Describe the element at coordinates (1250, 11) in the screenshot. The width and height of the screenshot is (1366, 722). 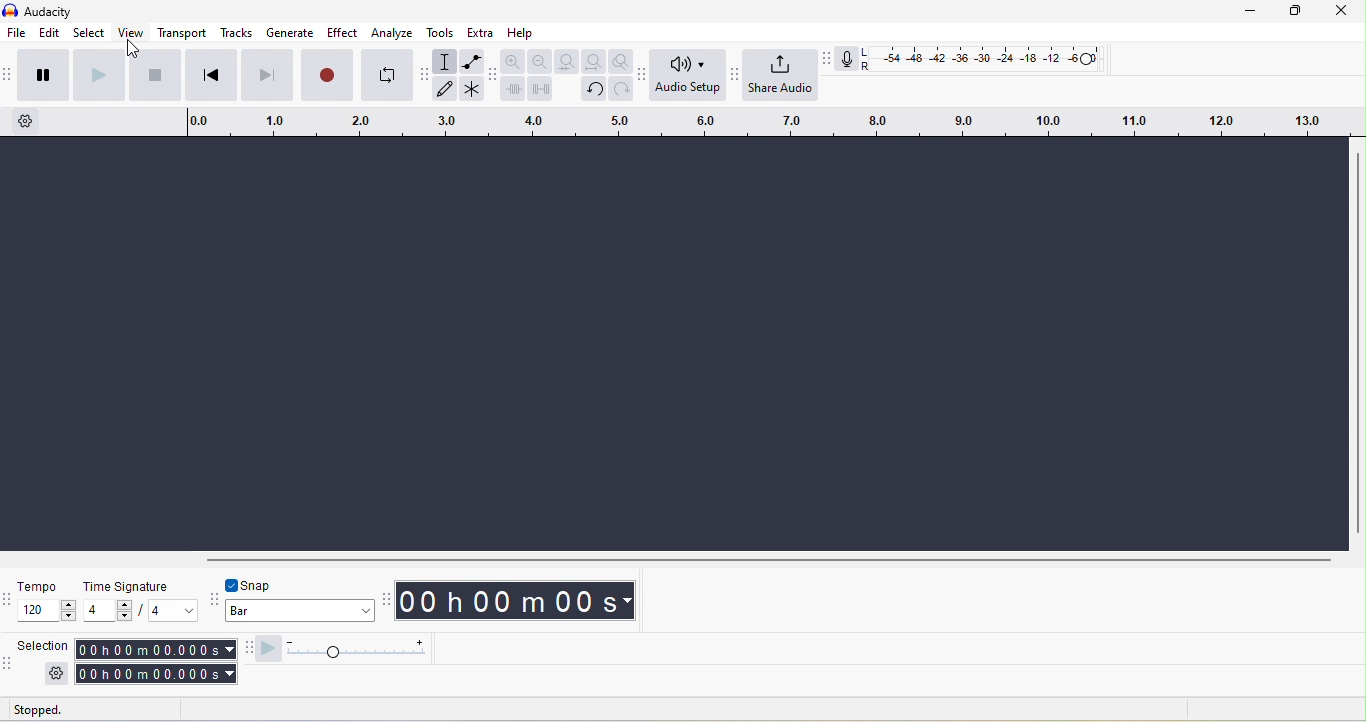
I see `minimize` at that location.